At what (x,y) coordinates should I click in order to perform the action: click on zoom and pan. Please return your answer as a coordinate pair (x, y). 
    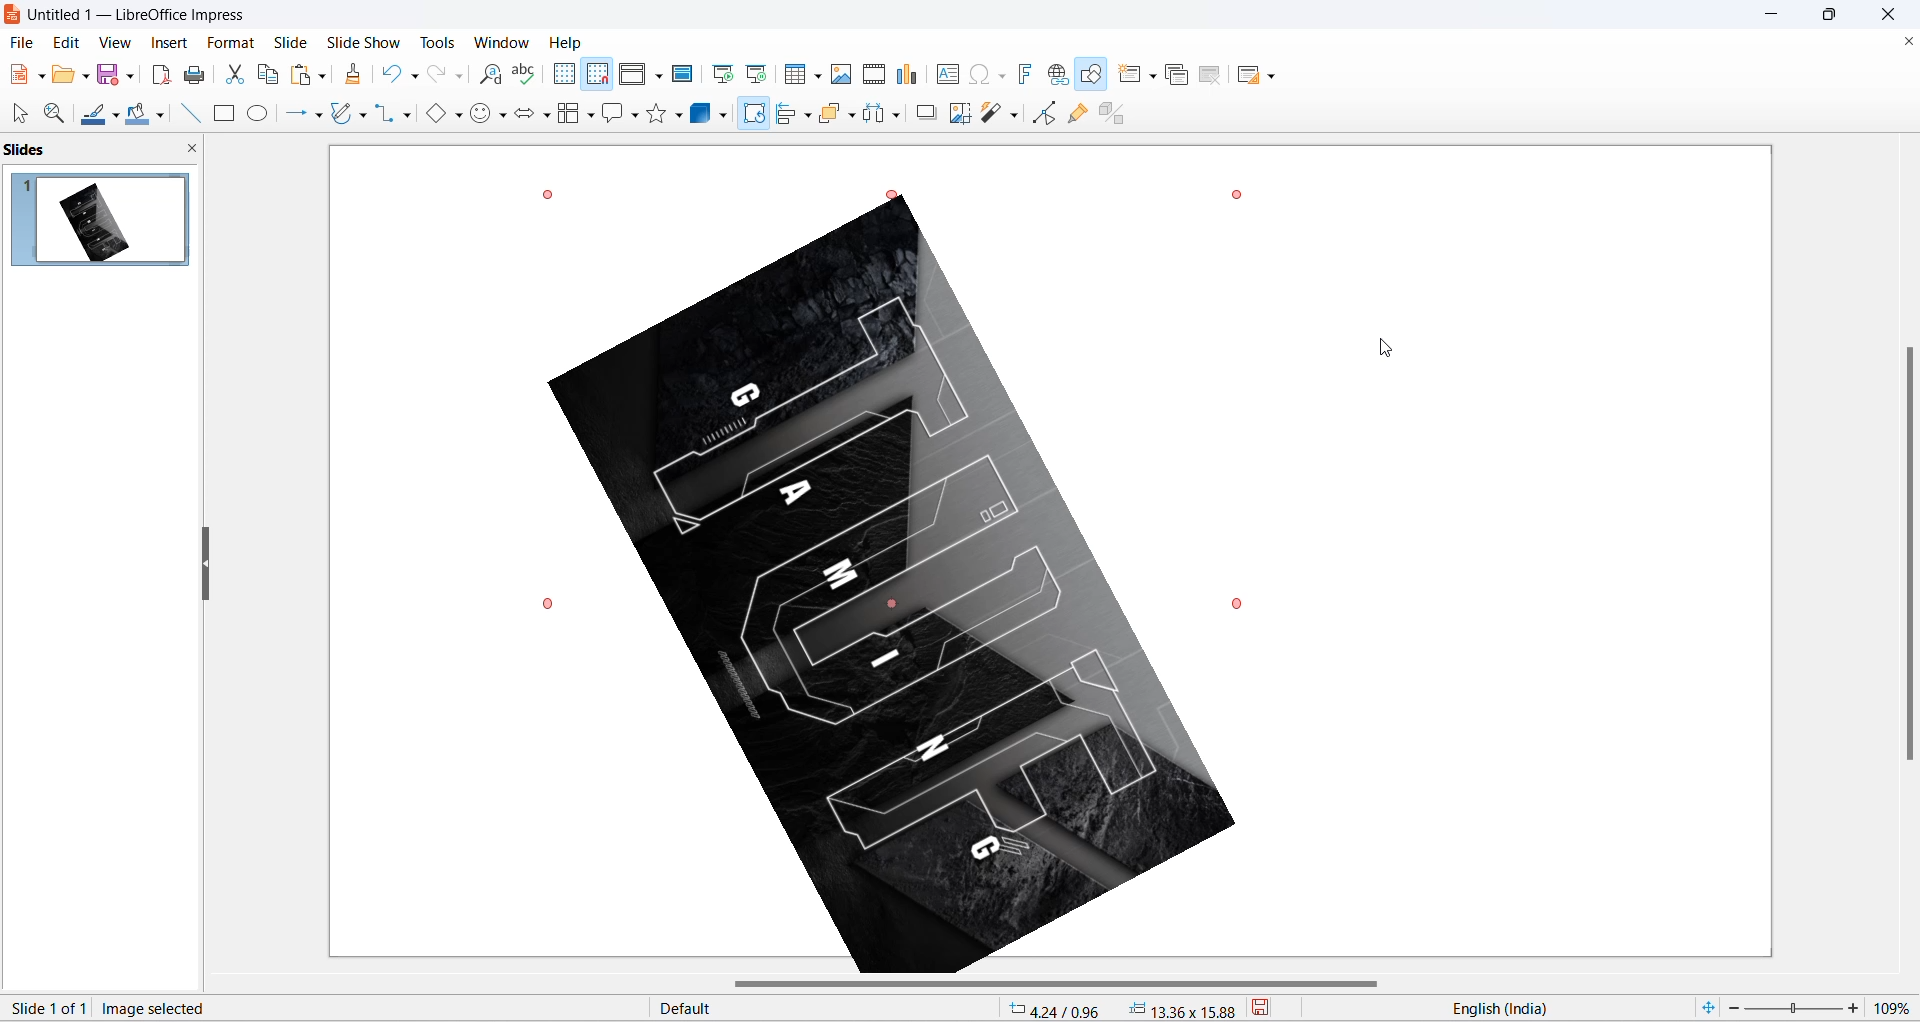
    Looking at the image, I should click on (52, 114).